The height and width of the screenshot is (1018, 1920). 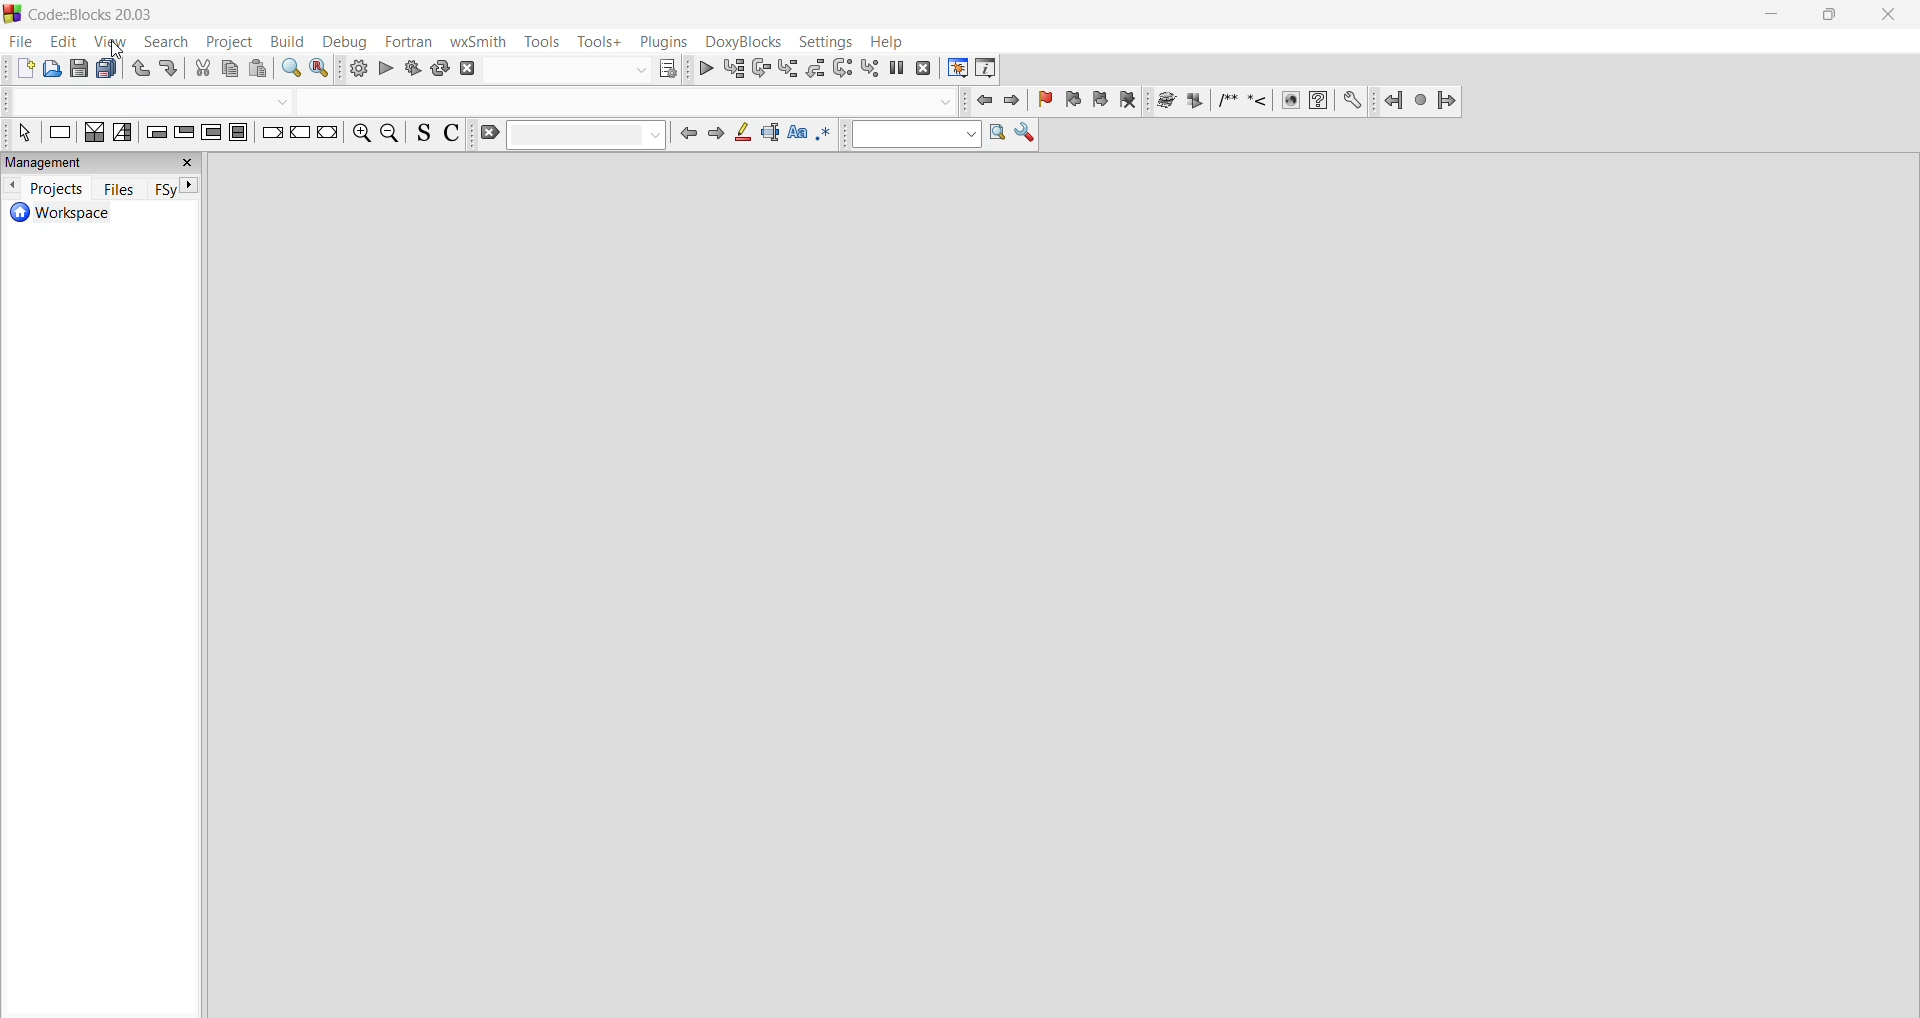 What do you see at coordinates (363, 135) in the screenshot?
I see `zoom in` at bounding box center [363, 135].